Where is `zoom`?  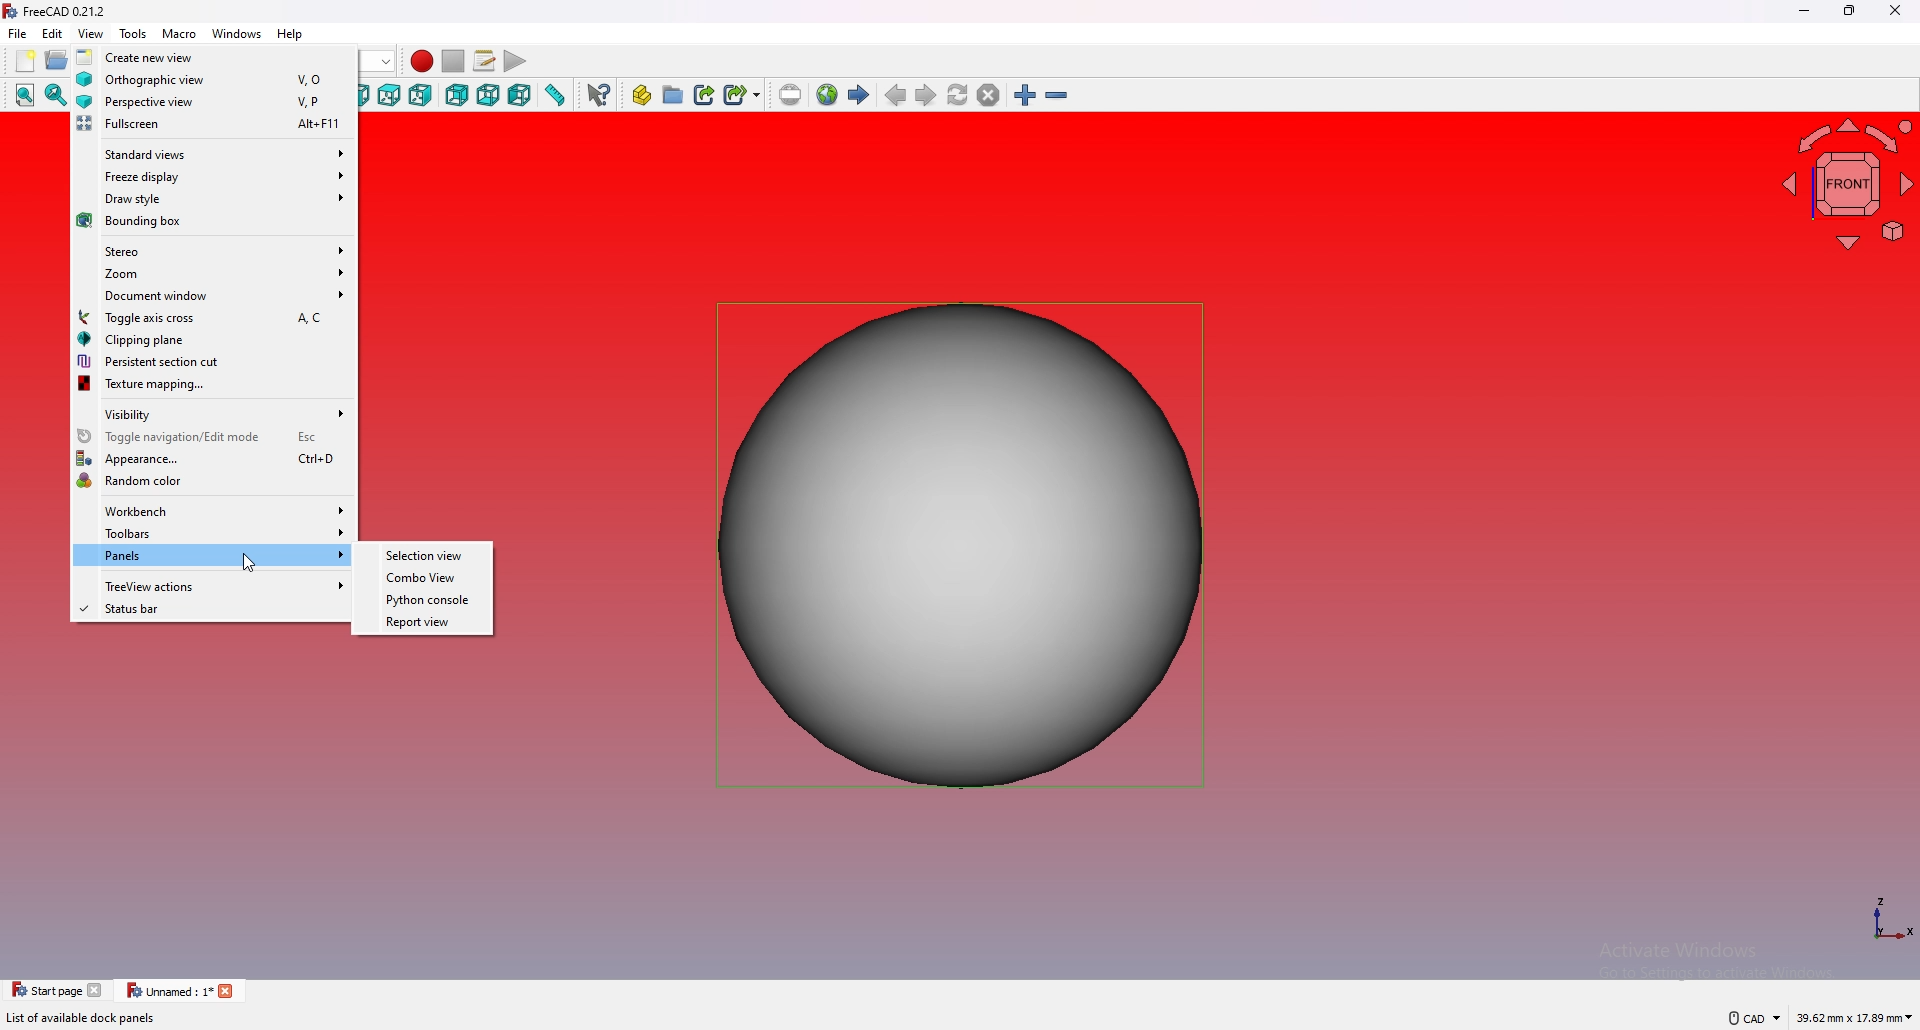
zoom is located at coordinates (214, 273).